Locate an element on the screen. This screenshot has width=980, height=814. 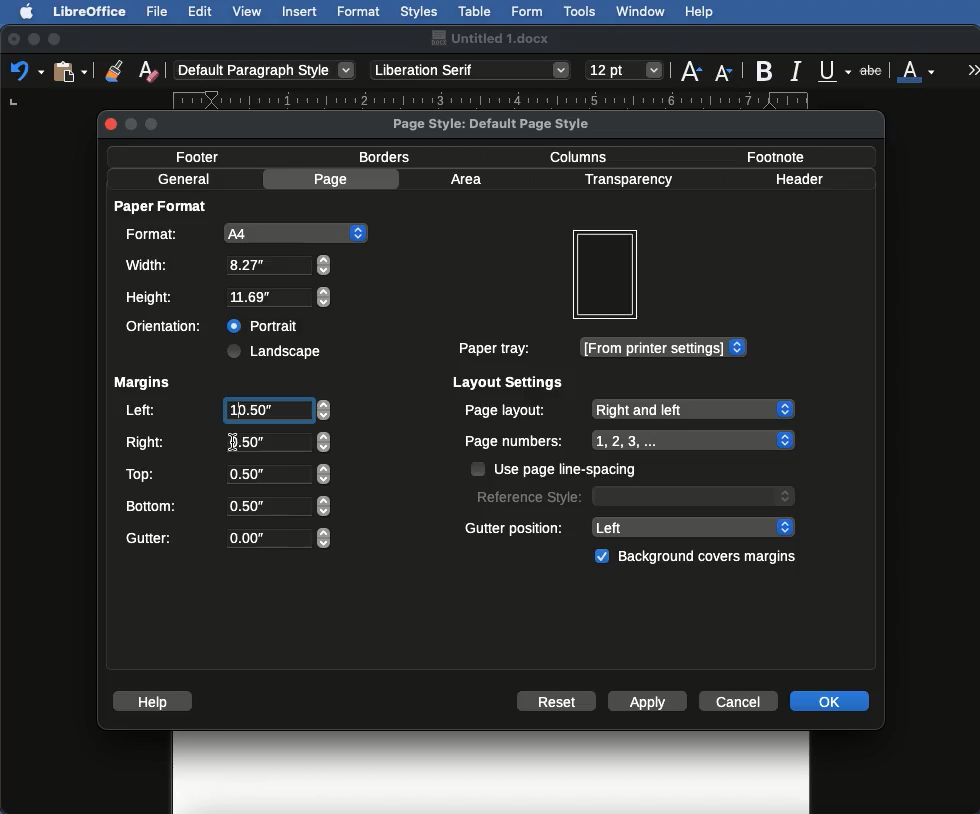
Window is located at coordinates (641, 12).